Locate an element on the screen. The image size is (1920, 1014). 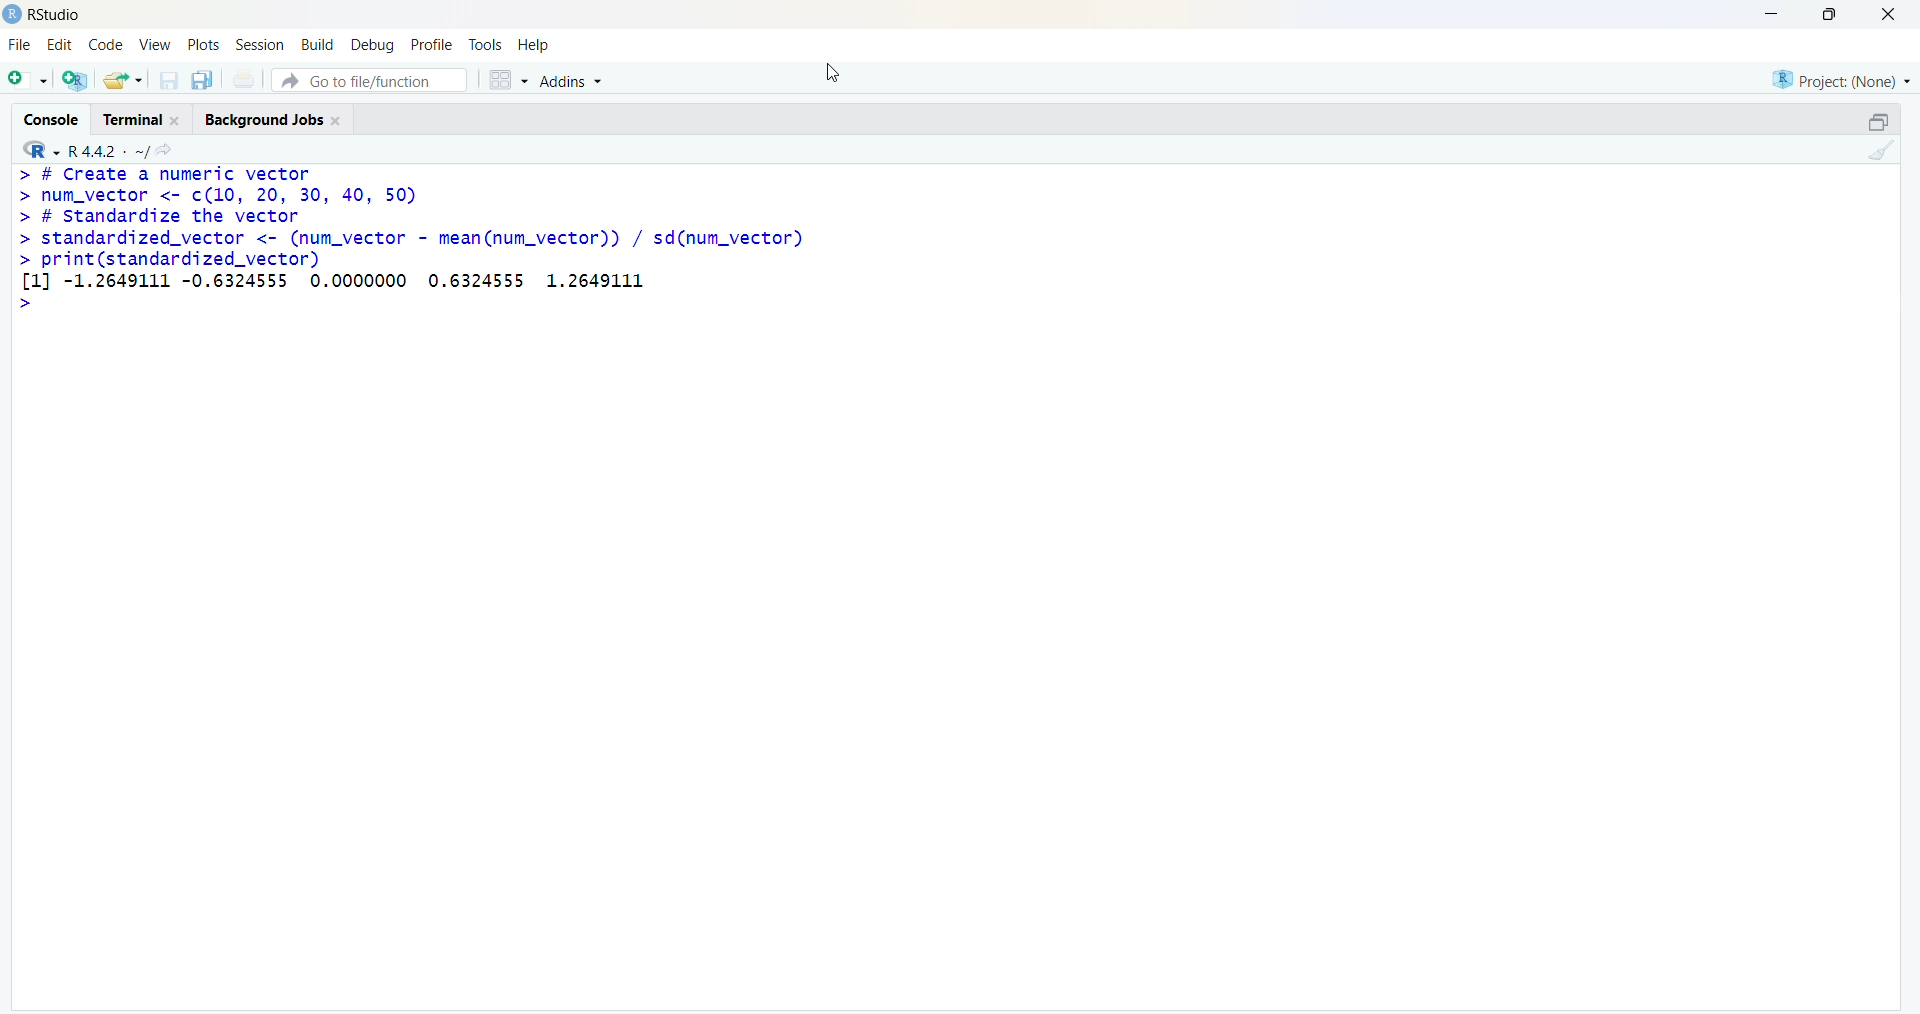
R 4.4.2 ~/ is located at coordinates (107, 151).